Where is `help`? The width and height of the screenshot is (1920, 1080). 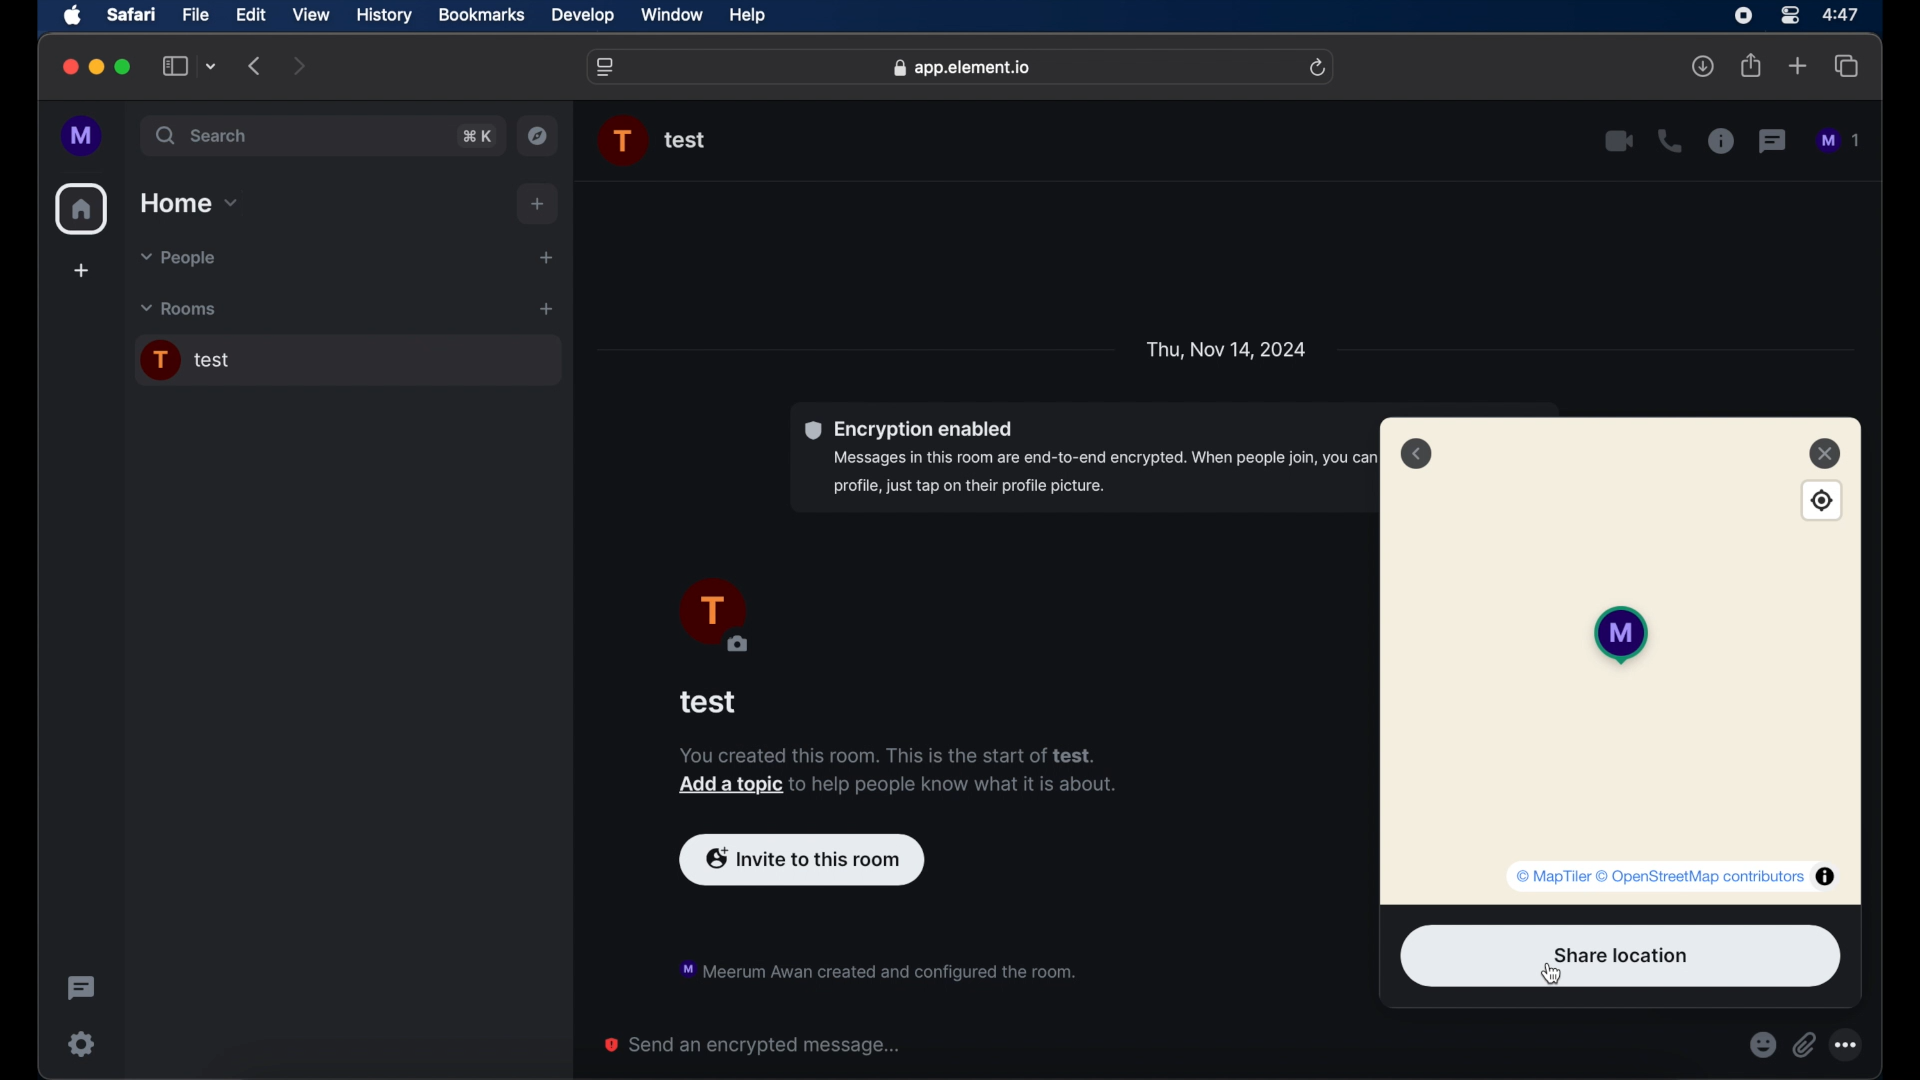
help is located at coordinates (748, 16).